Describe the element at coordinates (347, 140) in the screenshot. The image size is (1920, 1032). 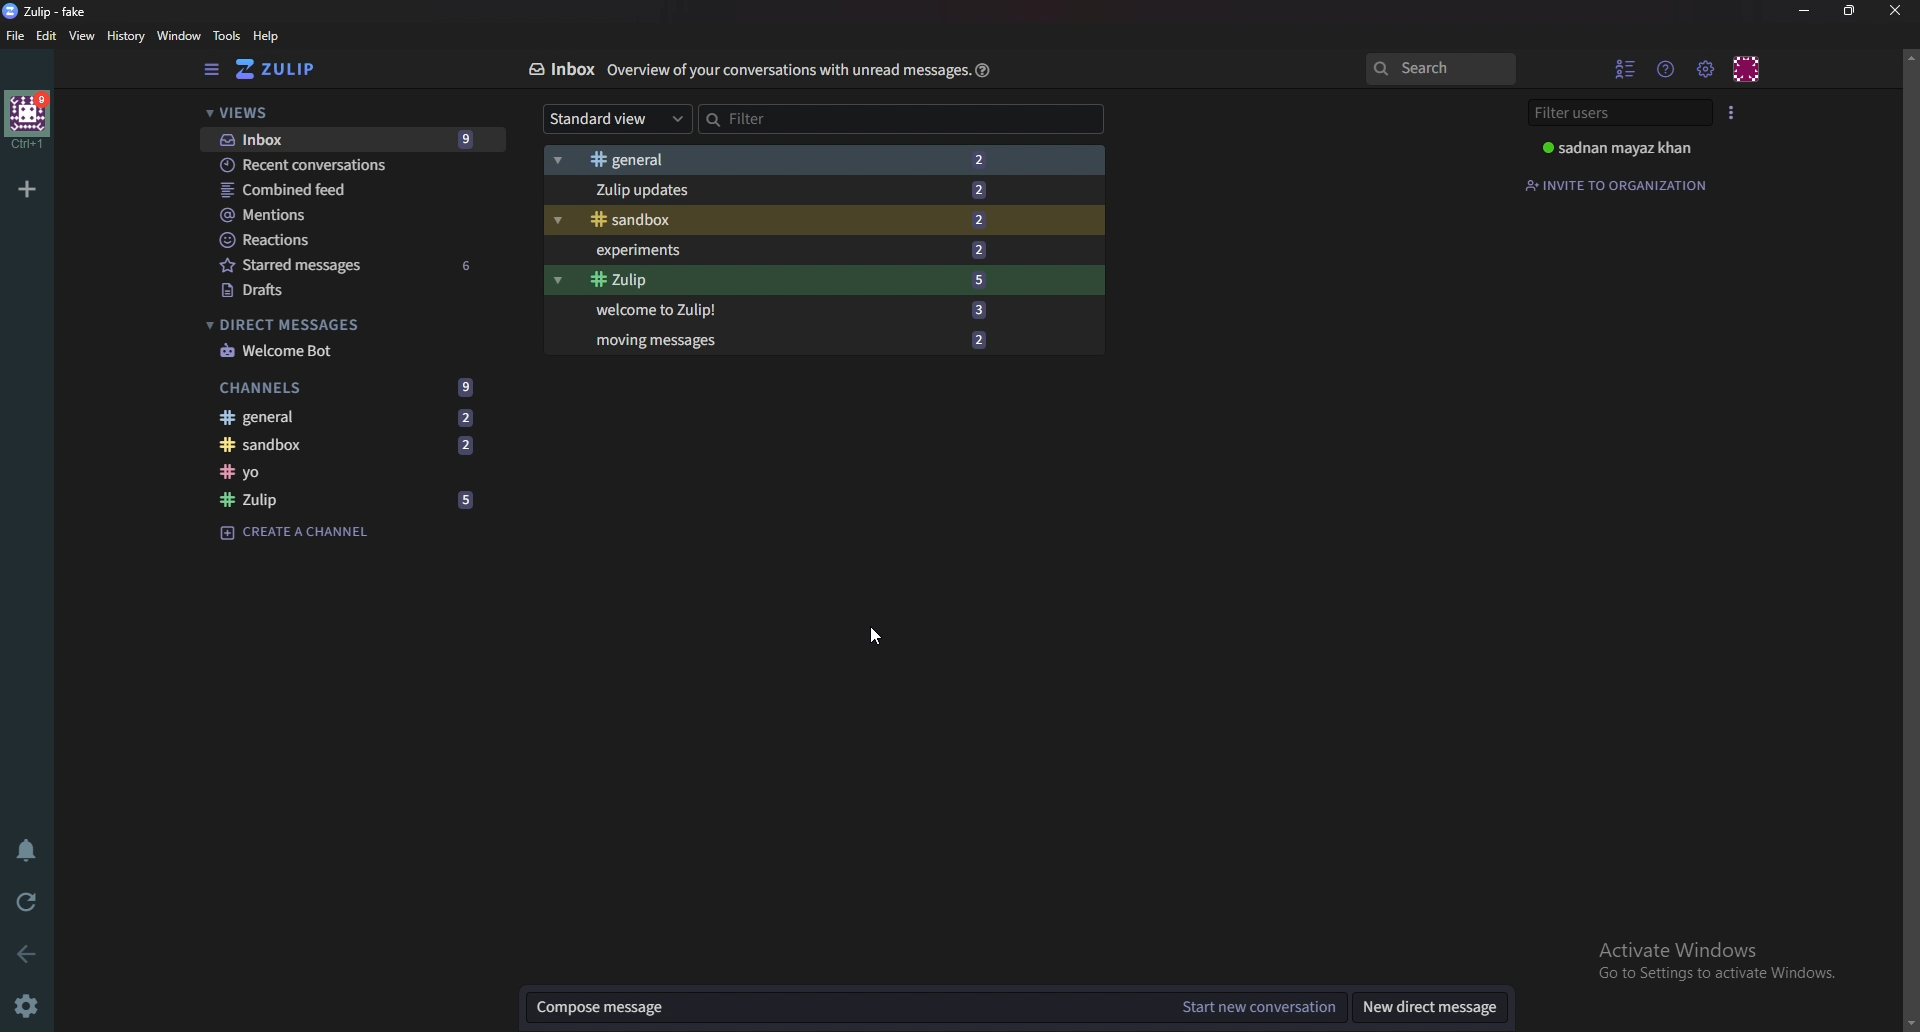
I see `Inbox` at that location.